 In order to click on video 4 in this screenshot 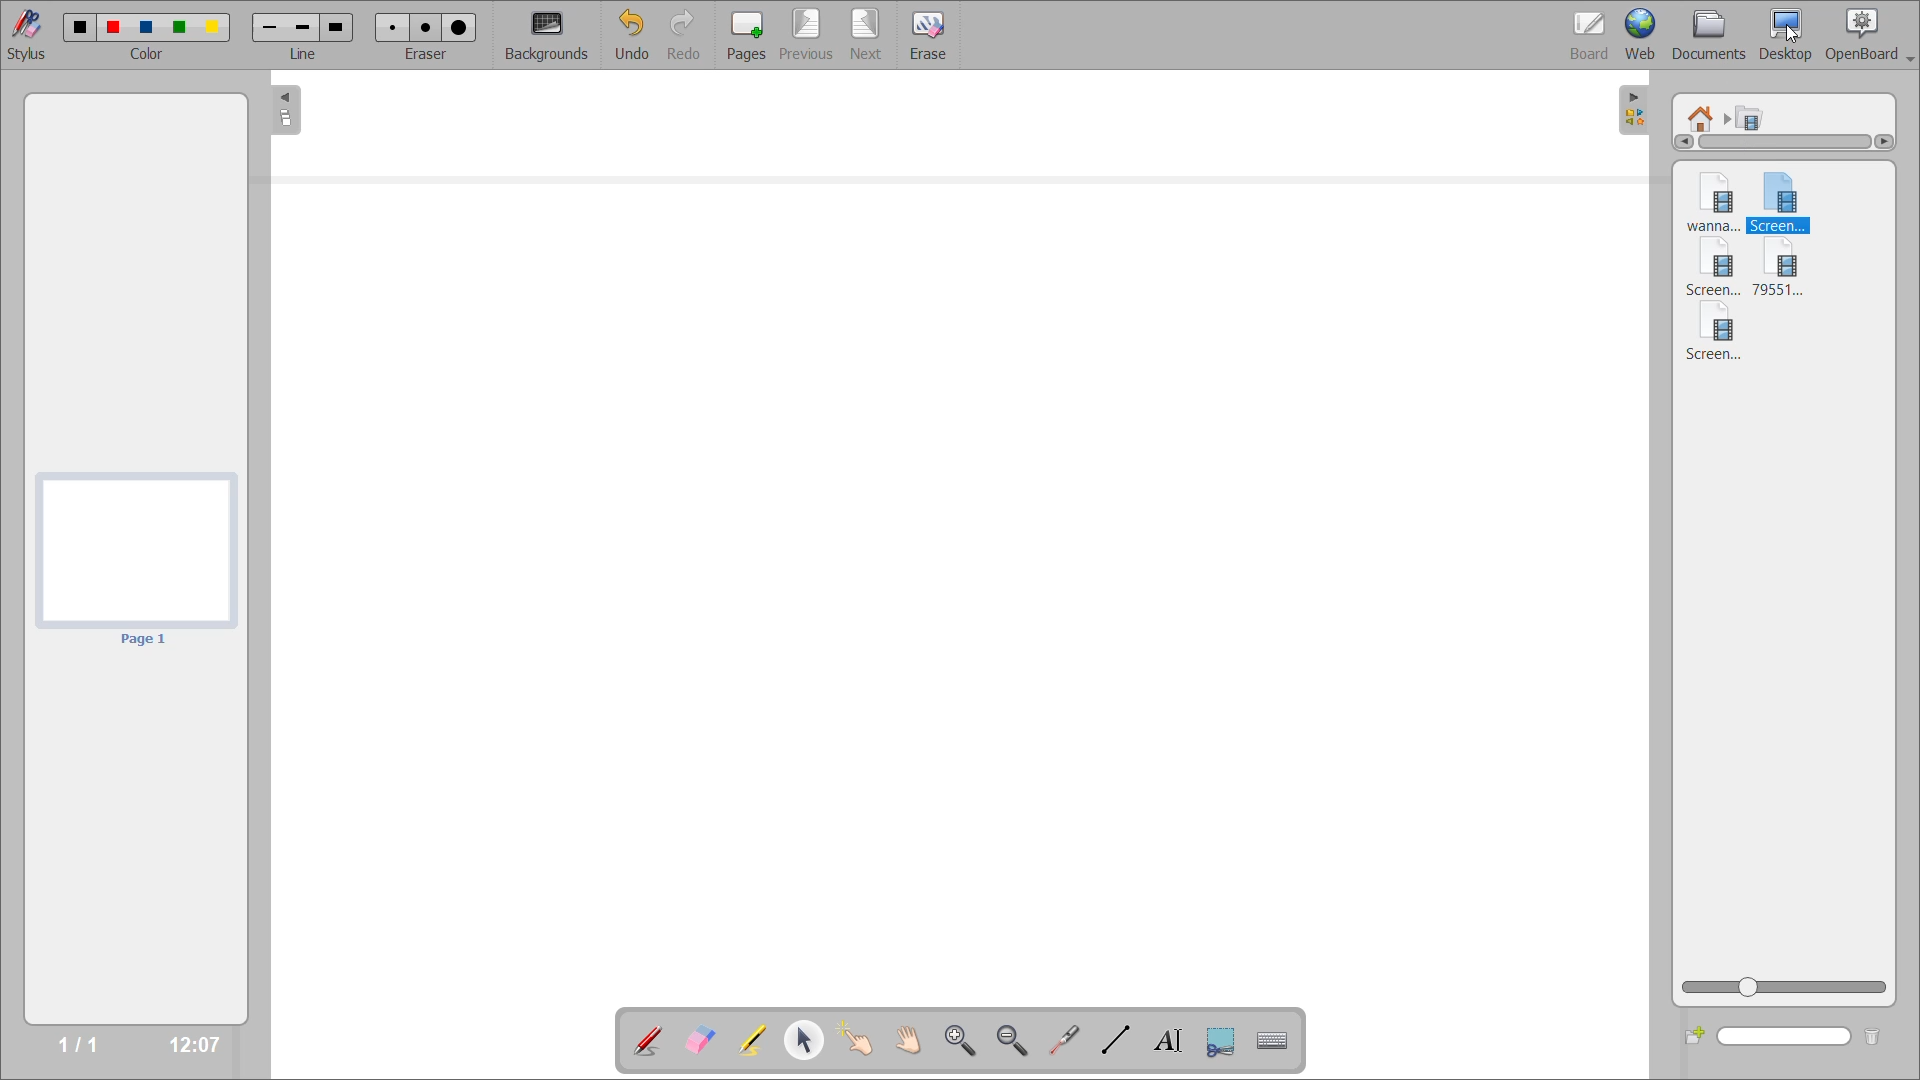, I will do `click(1789, 269)`.